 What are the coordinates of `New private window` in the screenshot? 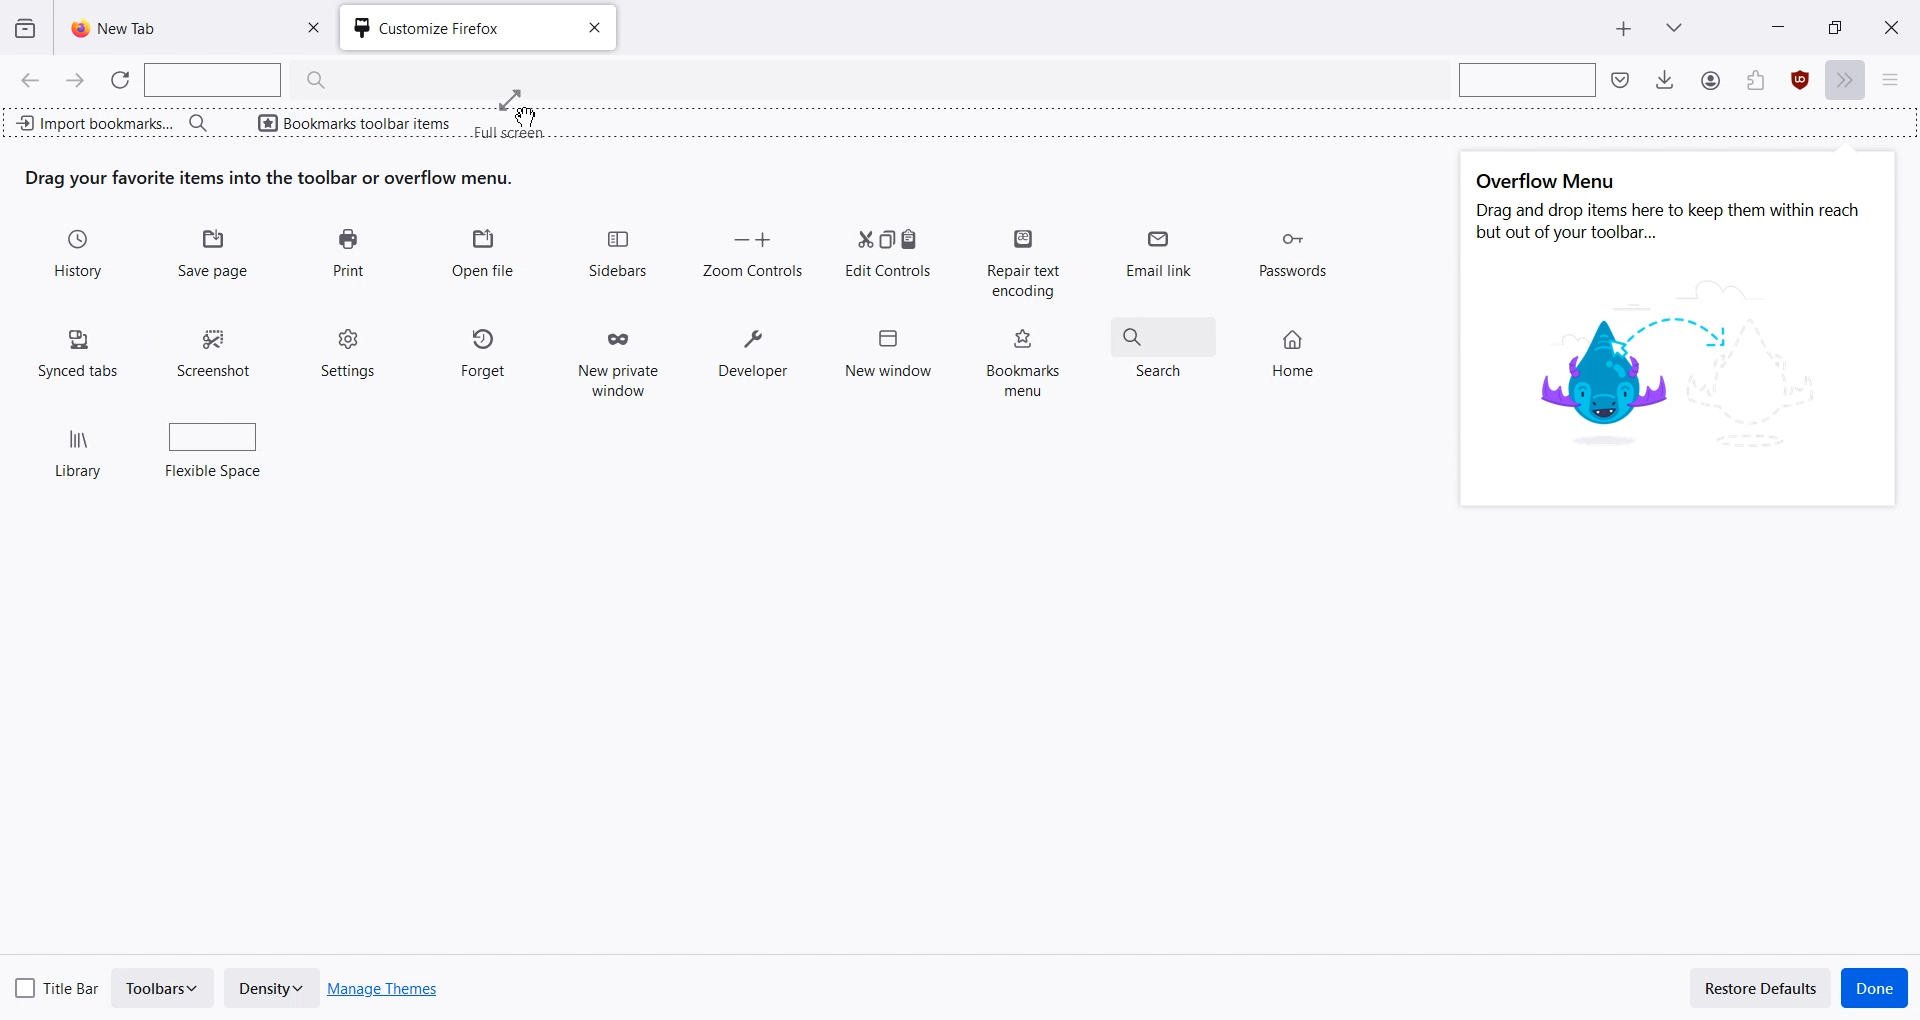 It's located at (616, 357).